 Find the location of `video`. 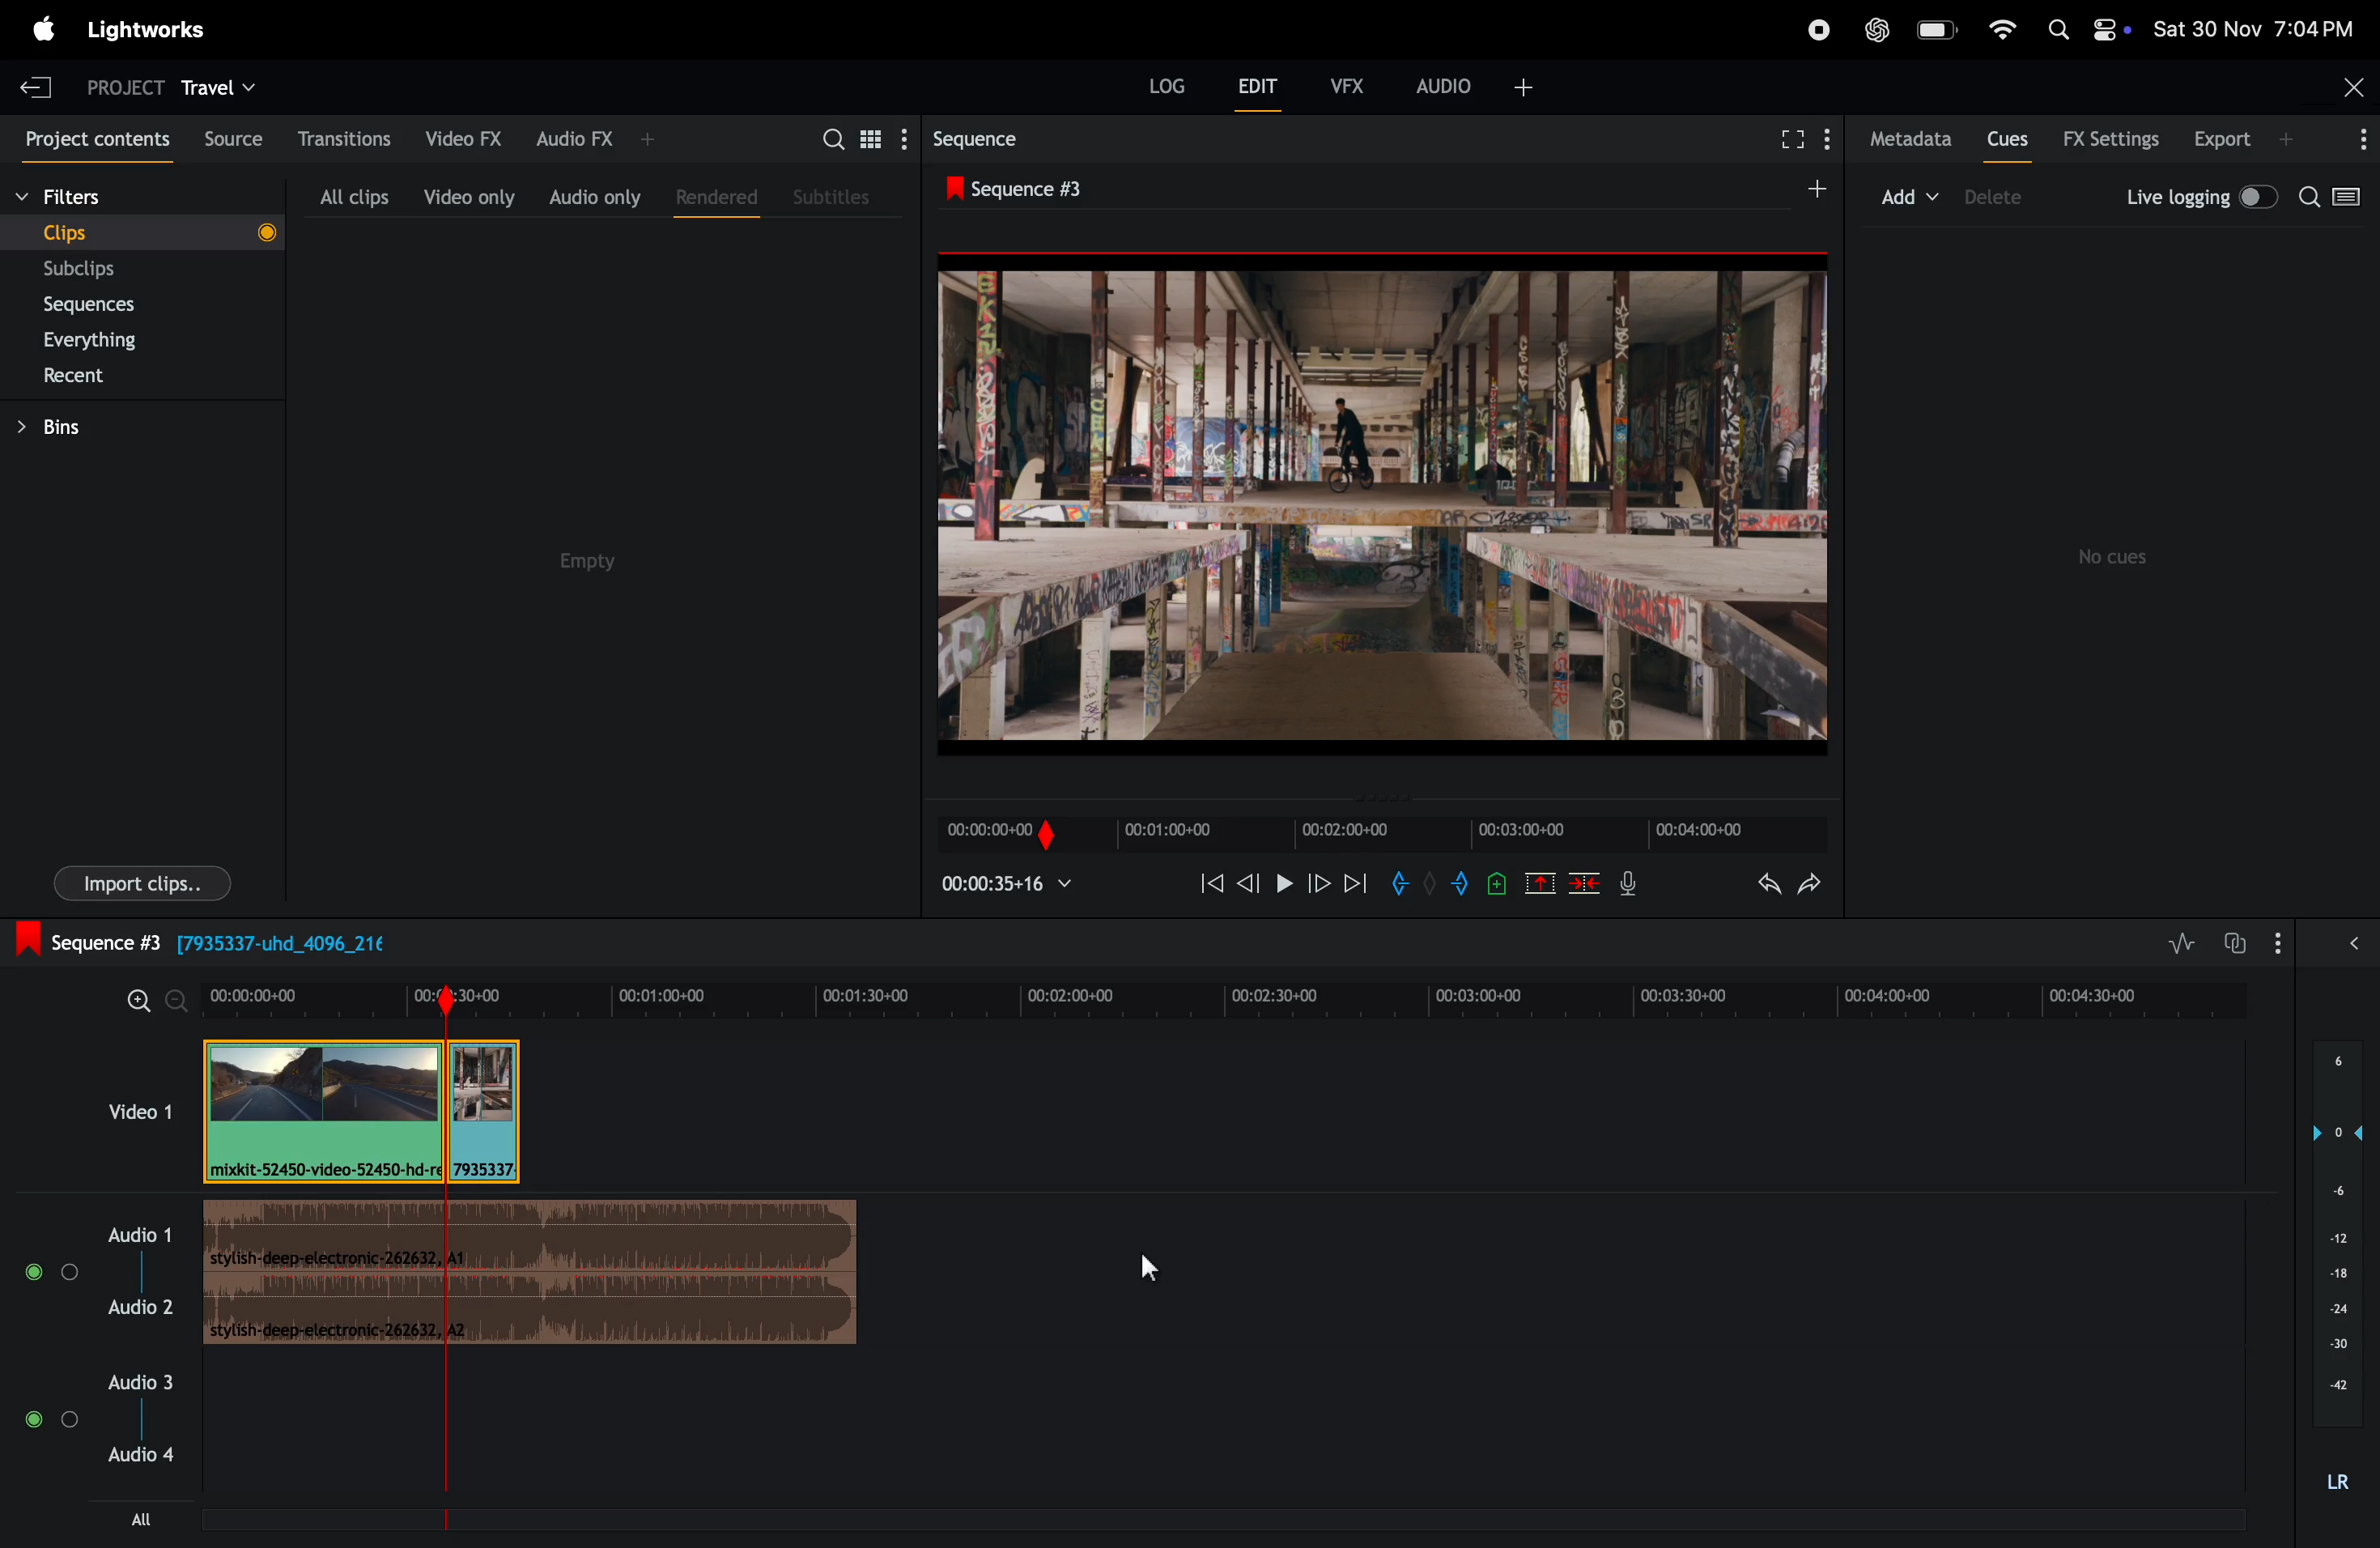

video is located at coordinates (121, 1110).